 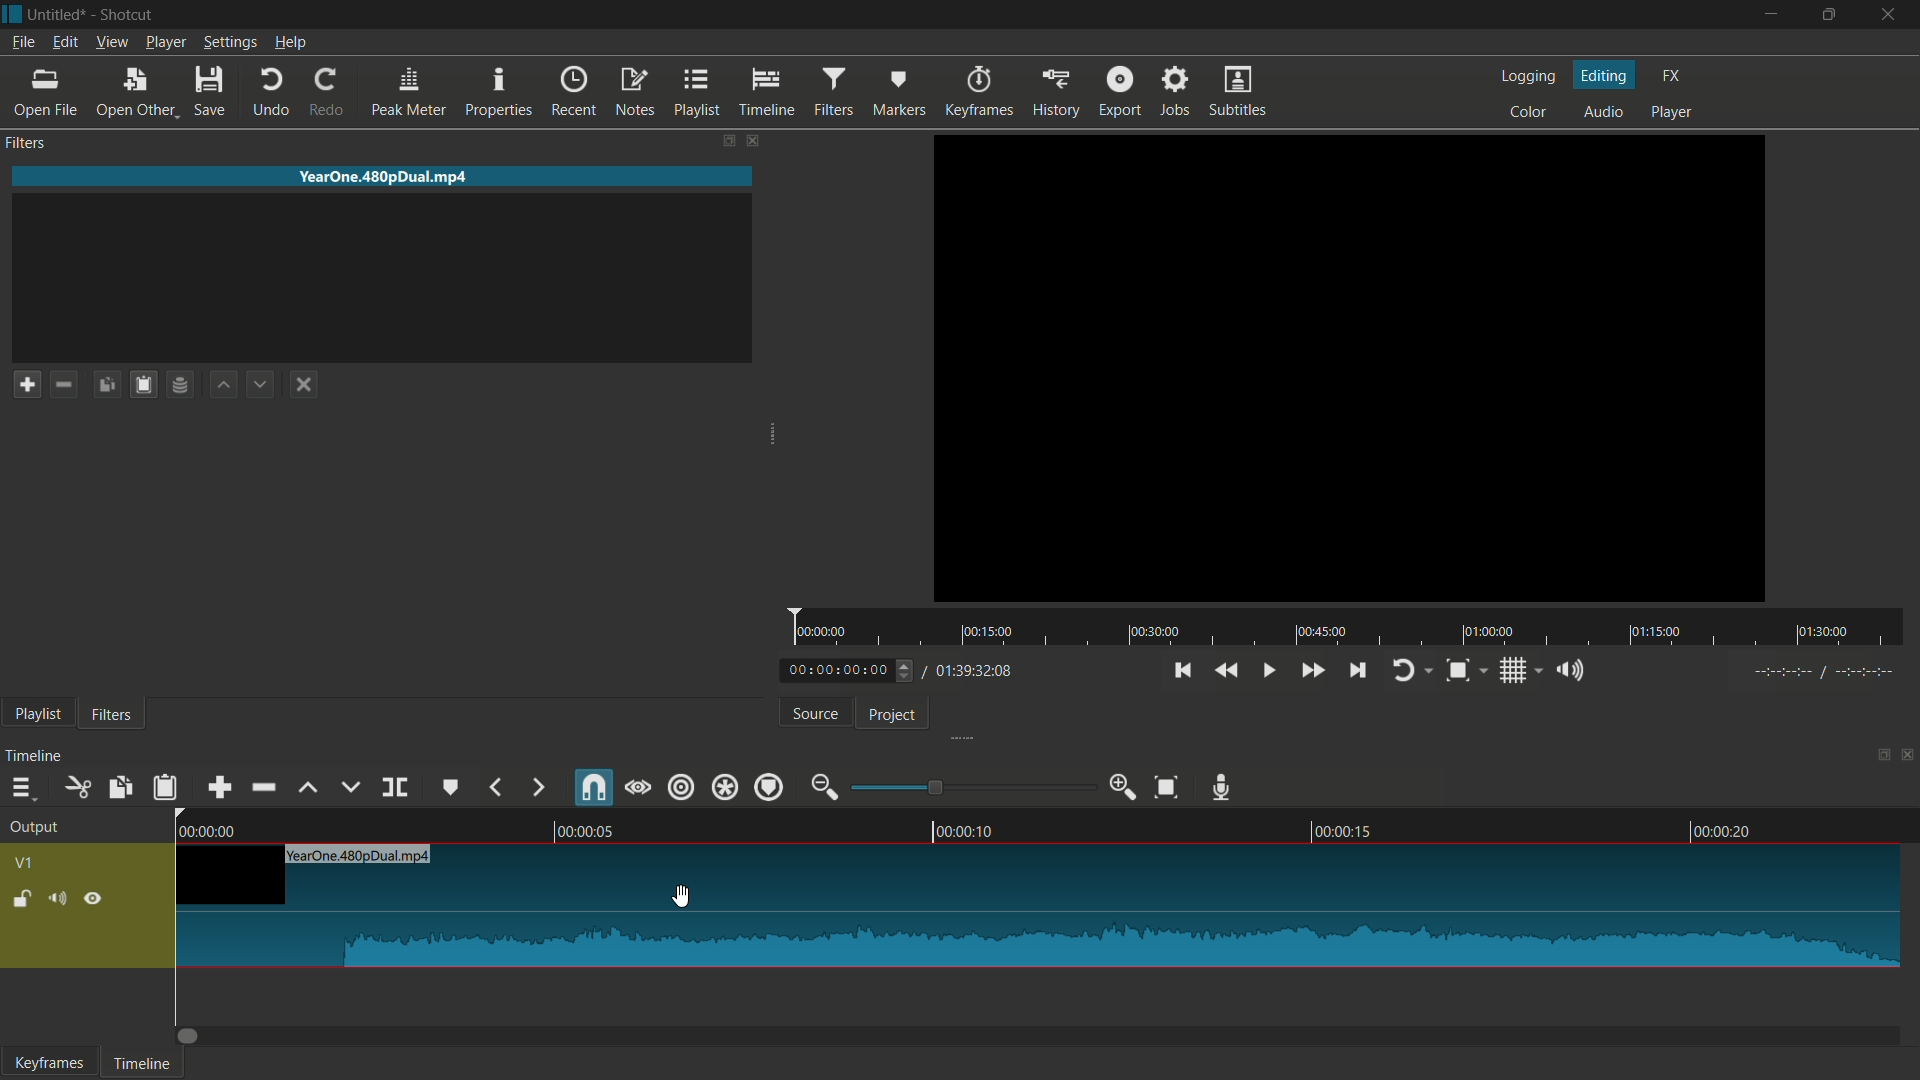 What do you see at coordinates (1041, 905) in the screenshot?
I see `Track` at bounding box center [1041, 905].